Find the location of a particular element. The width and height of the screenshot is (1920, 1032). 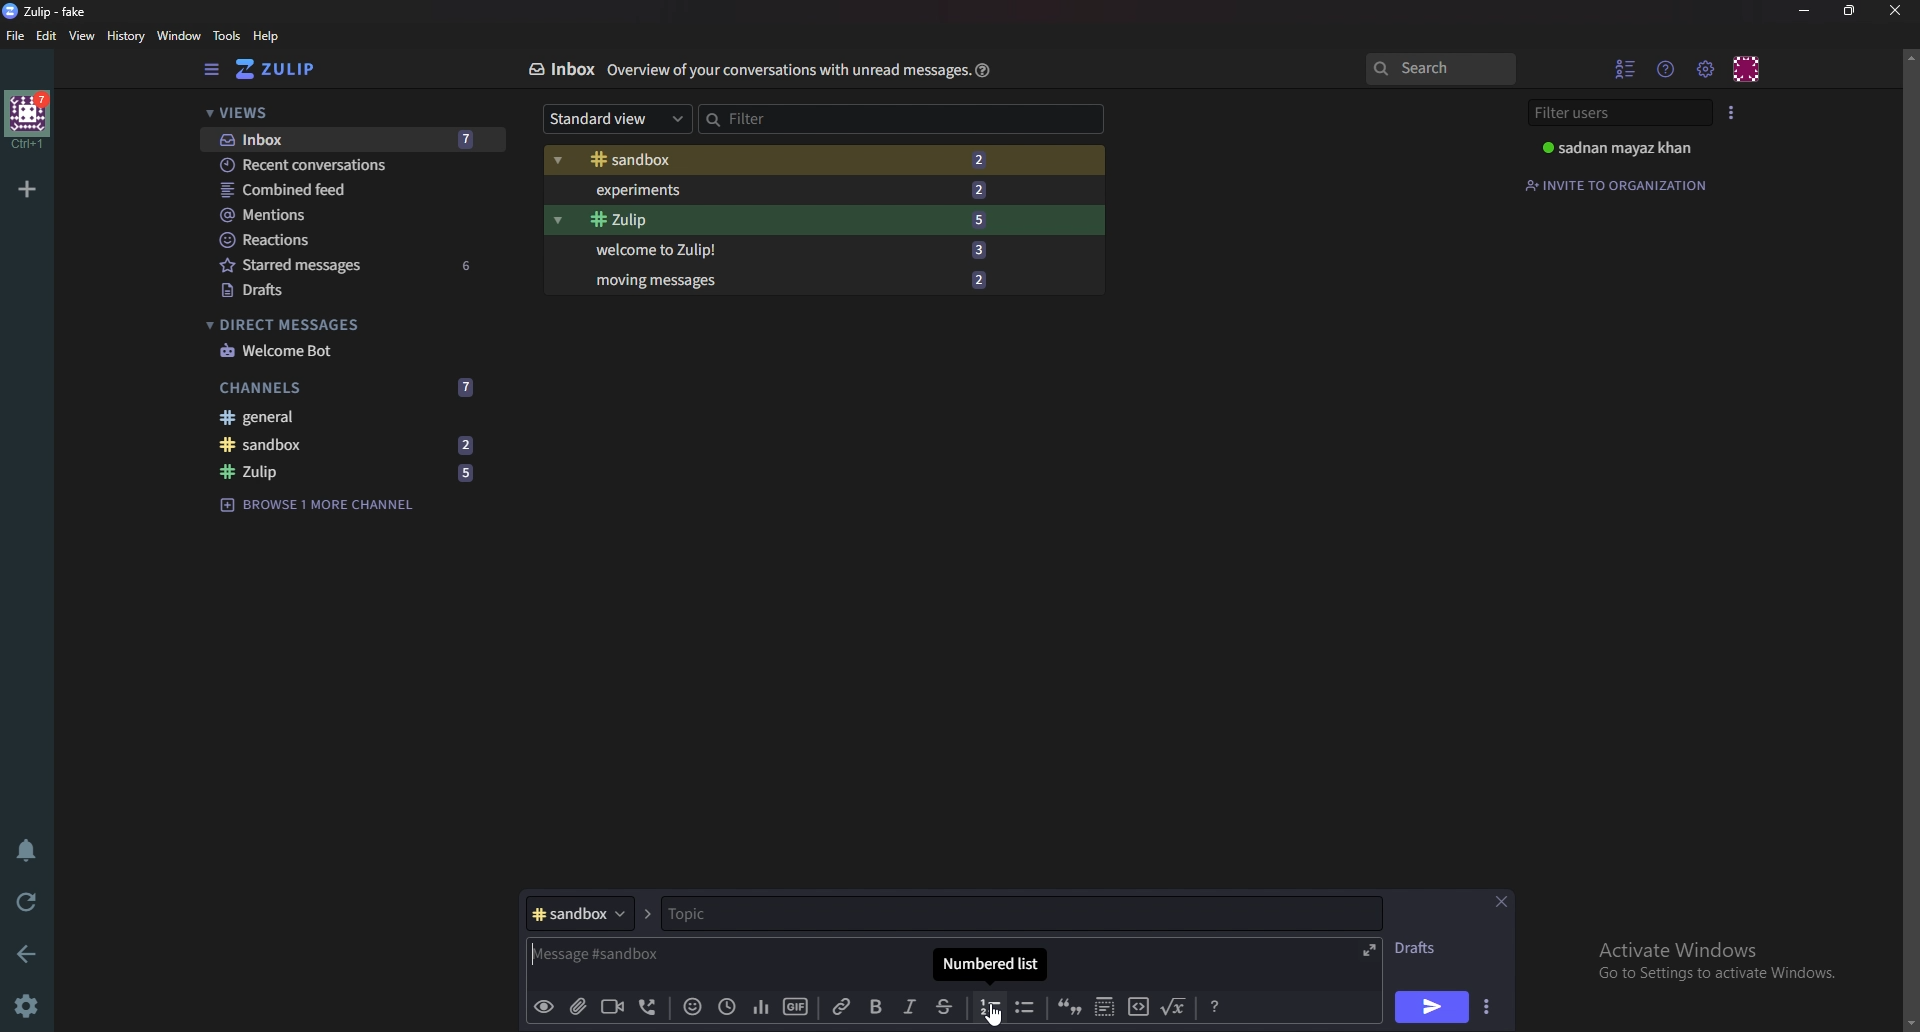

Sandbox is located at coordinates (790, 160).